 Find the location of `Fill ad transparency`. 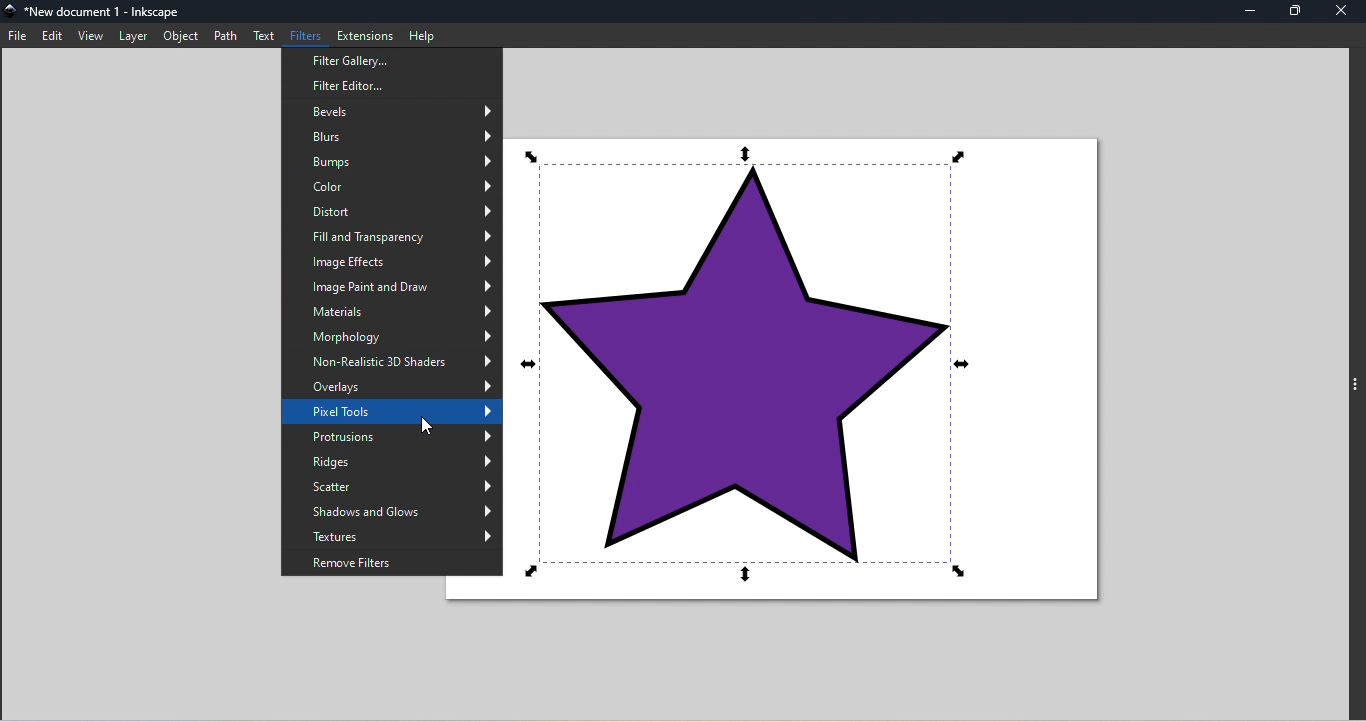

Fill ad transparency is located at coordinates (391, 237).